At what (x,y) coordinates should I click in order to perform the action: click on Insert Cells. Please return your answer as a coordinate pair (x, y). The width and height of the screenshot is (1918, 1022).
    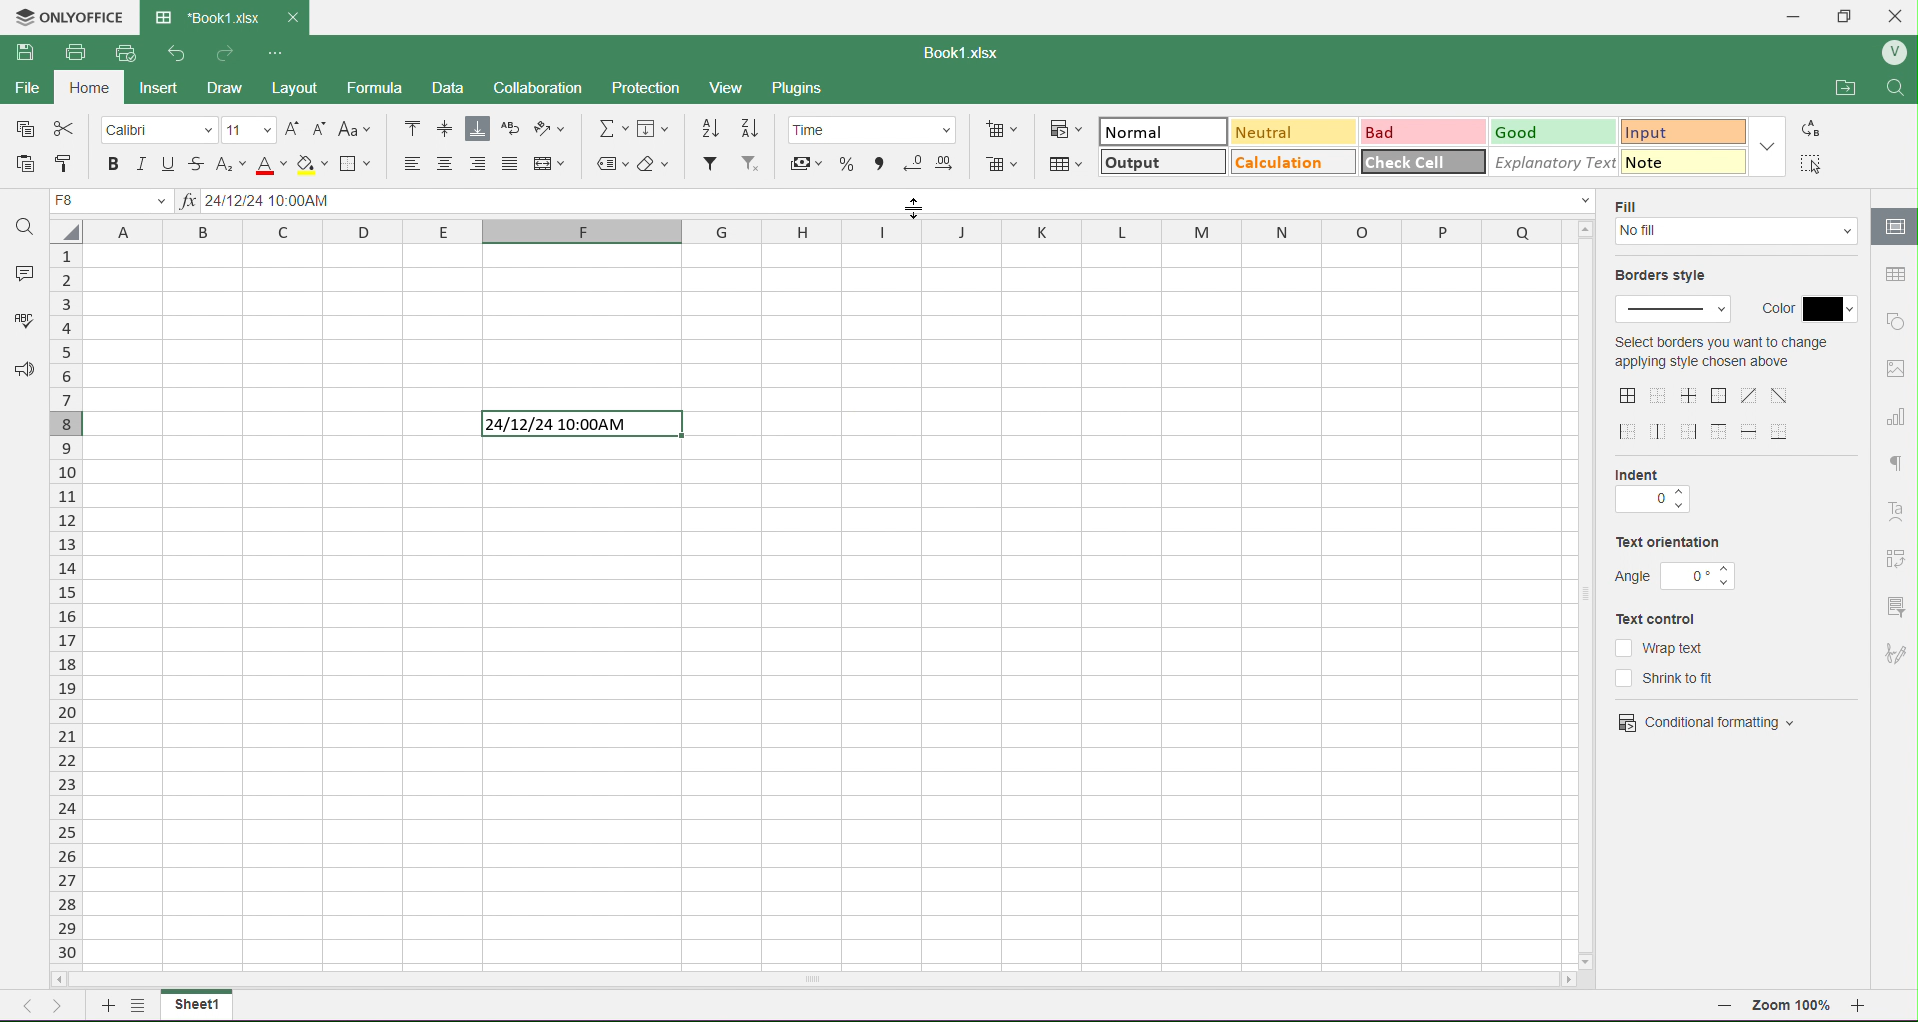
    Looking at the image, I should click on (1005, 128).